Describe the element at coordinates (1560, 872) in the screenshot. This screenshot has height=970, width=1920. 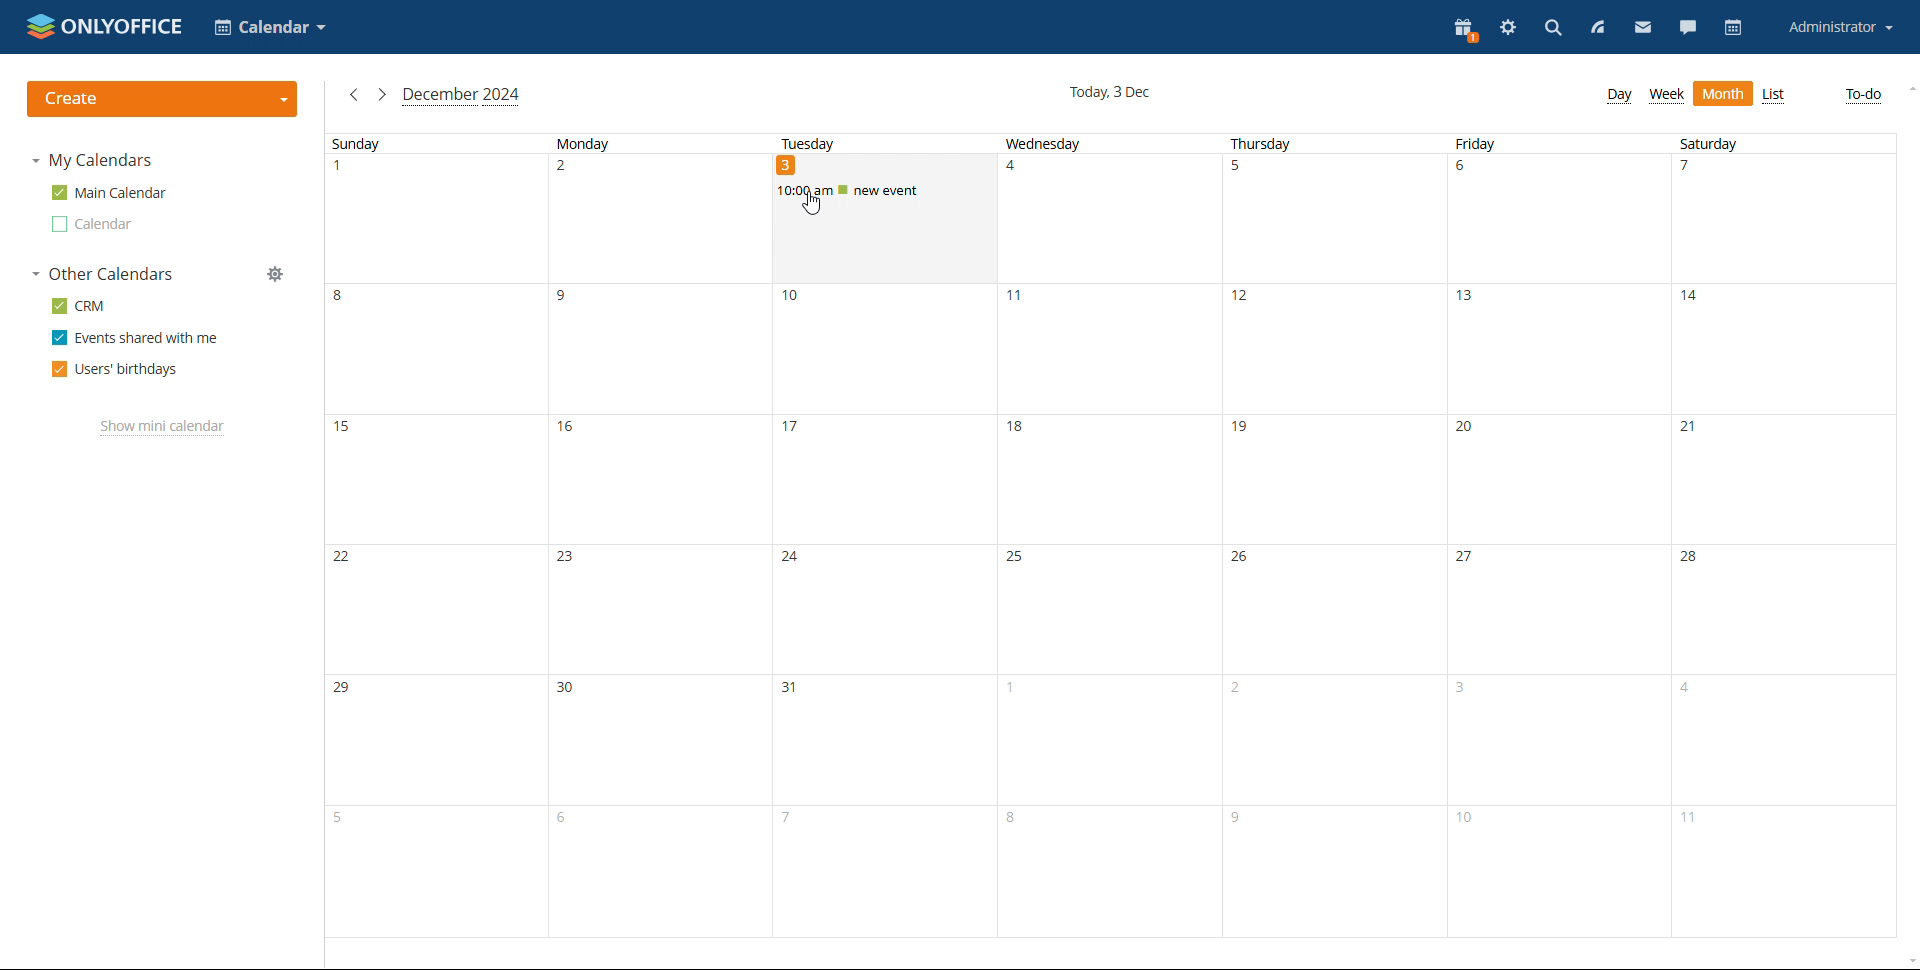
I see `10` at that location.